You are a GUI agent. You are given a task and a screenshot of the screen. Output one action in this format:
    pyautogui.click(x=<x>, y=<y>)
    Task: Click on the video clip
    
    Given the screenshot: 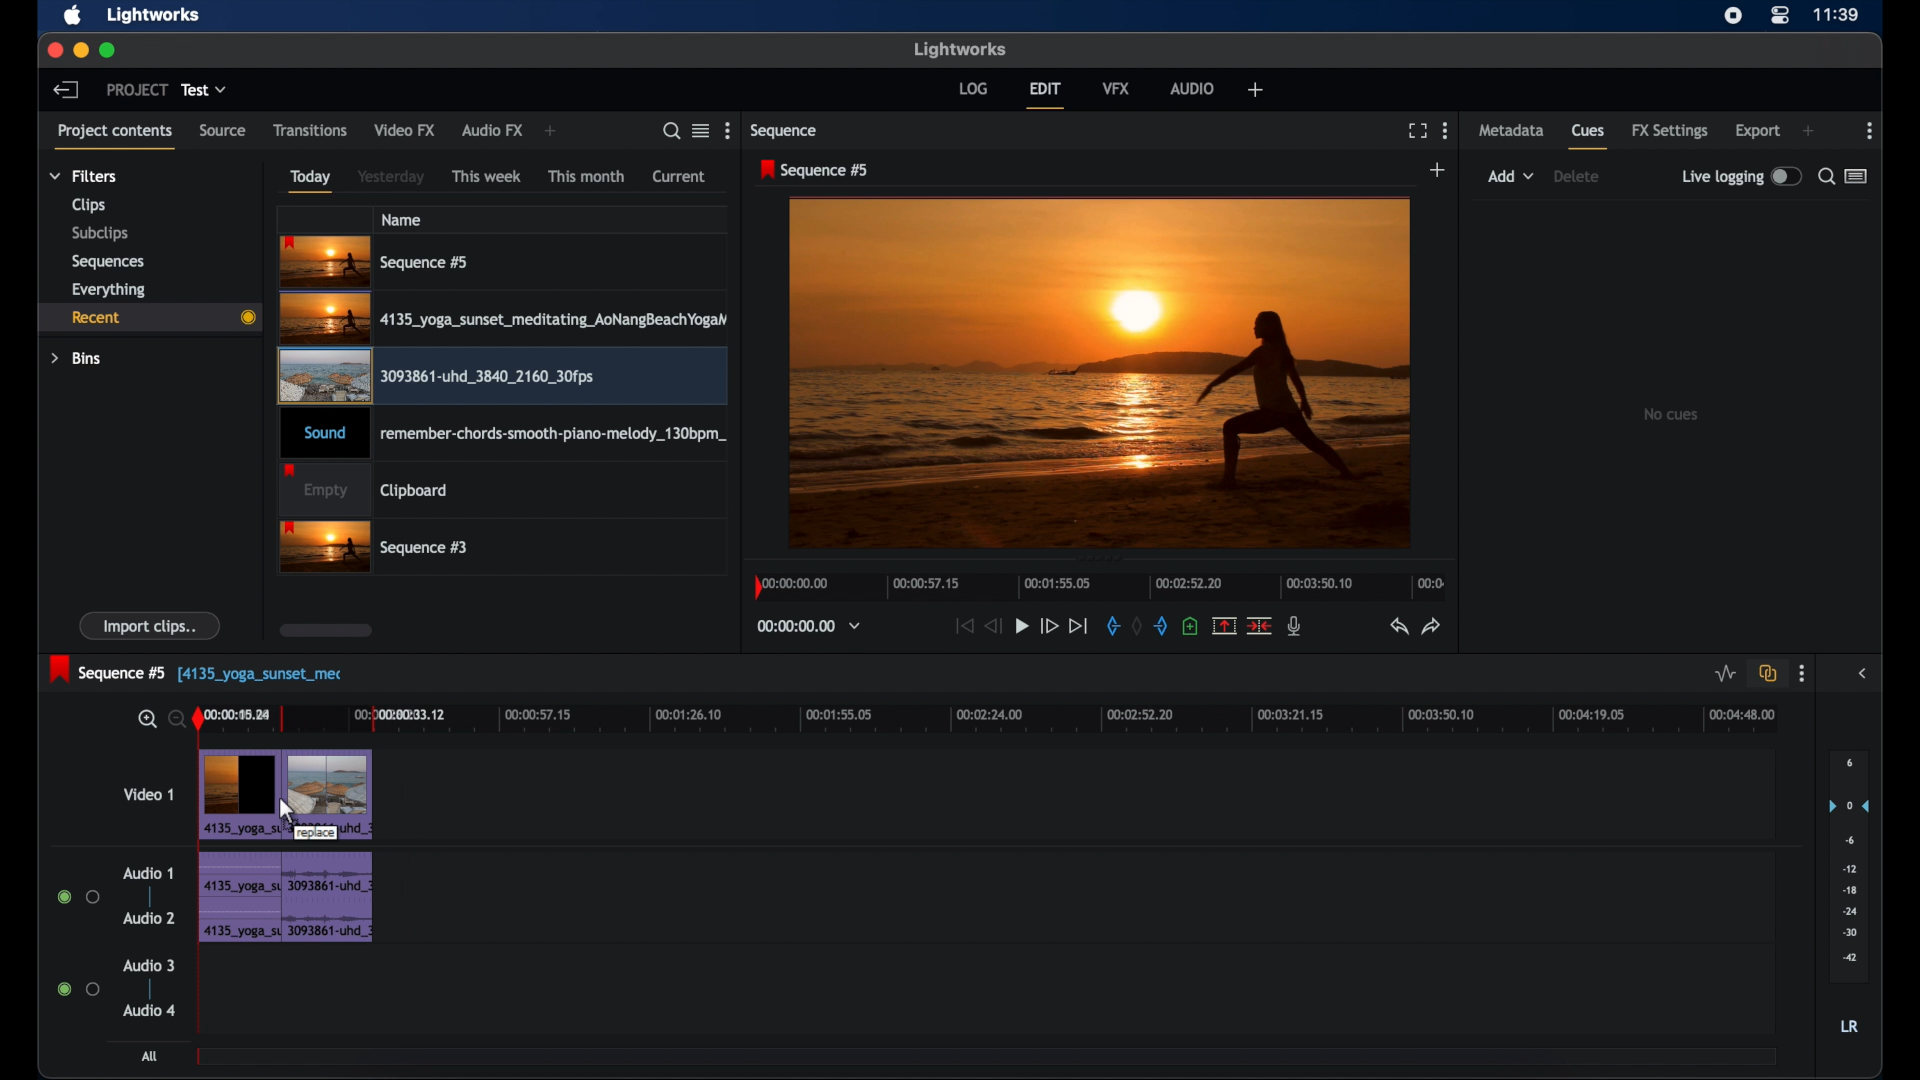 What is the action you would take?
    pyautogui.click(x=333, y=793)
    